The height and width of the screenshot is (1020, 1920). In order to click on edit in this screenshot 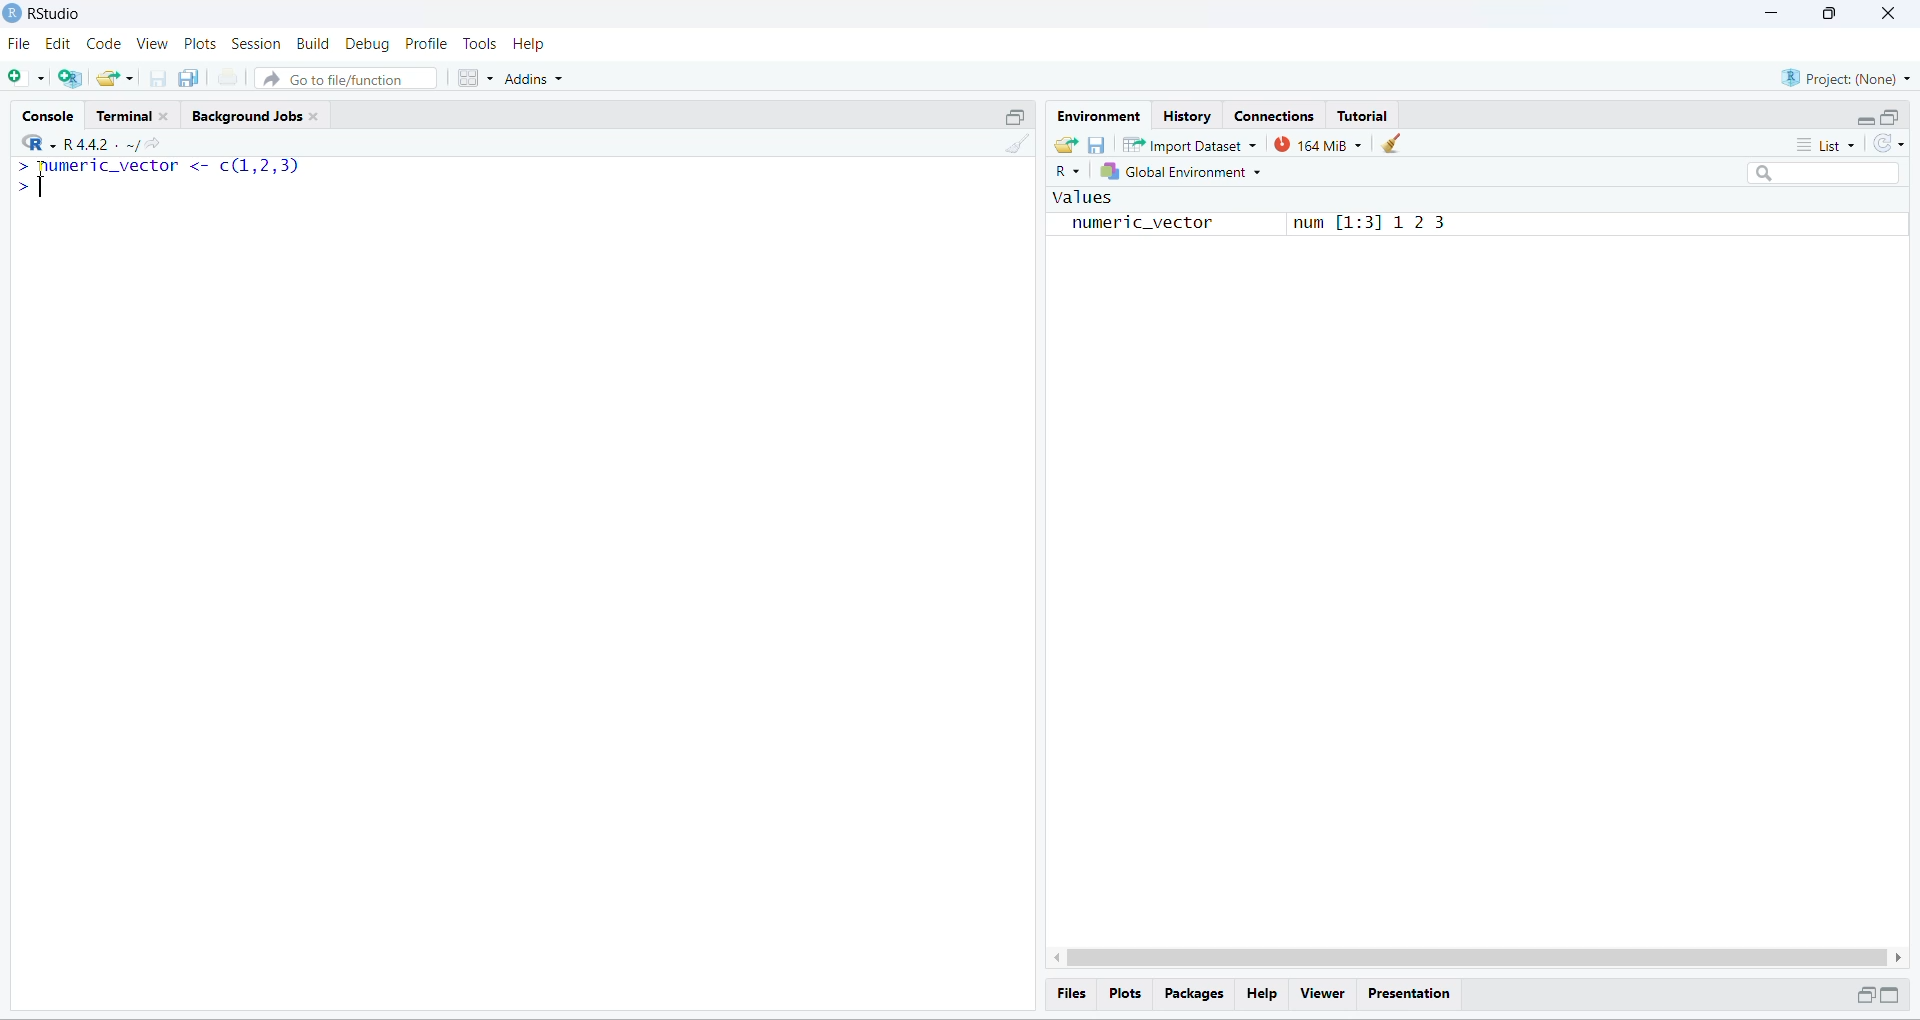, I will do `click(57, 45)`.